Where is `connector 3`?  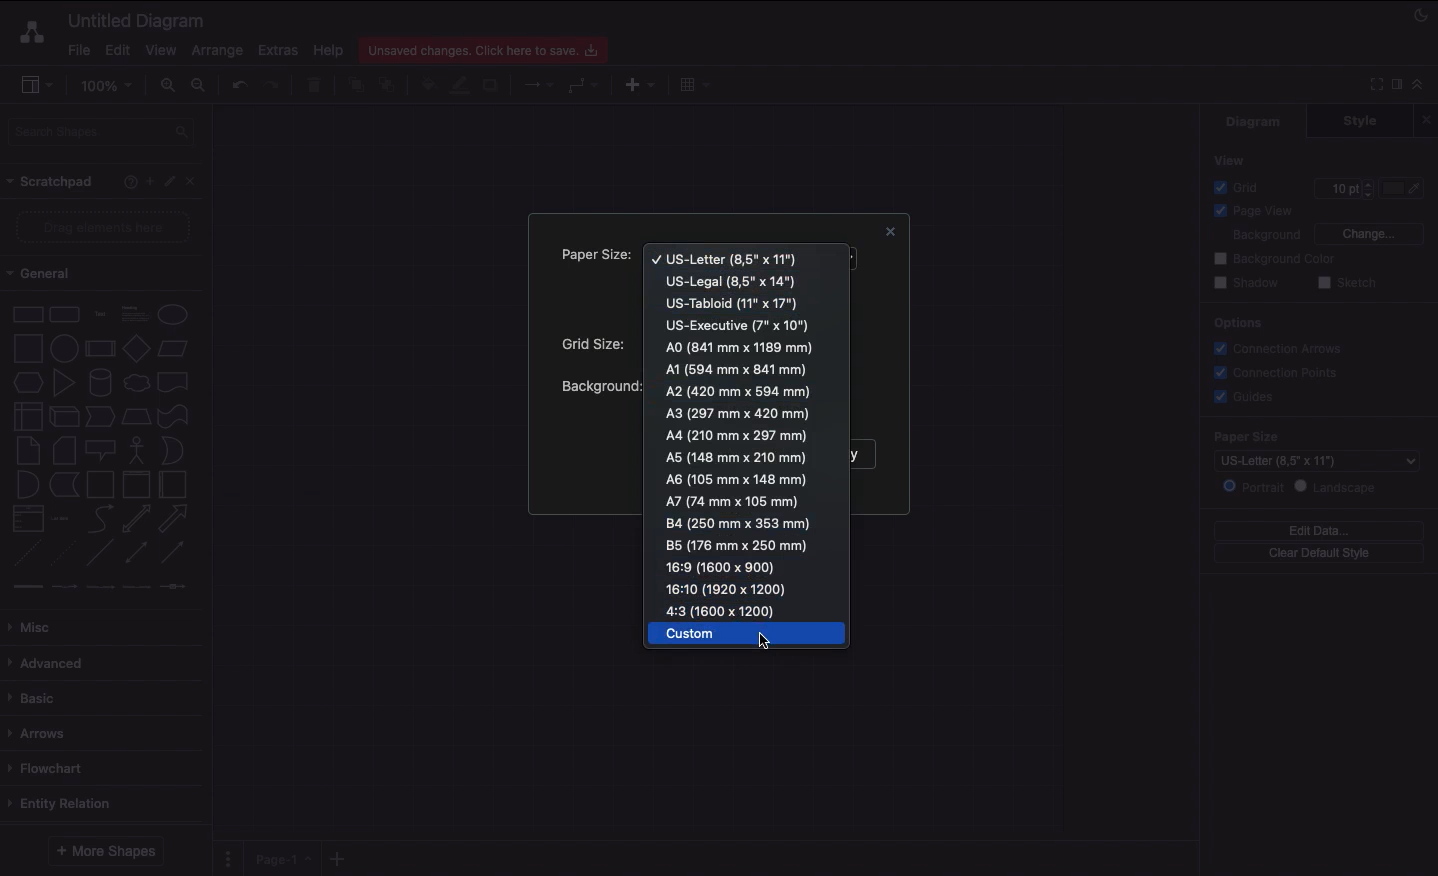 connector 3 is located at coordinates (98, 586).